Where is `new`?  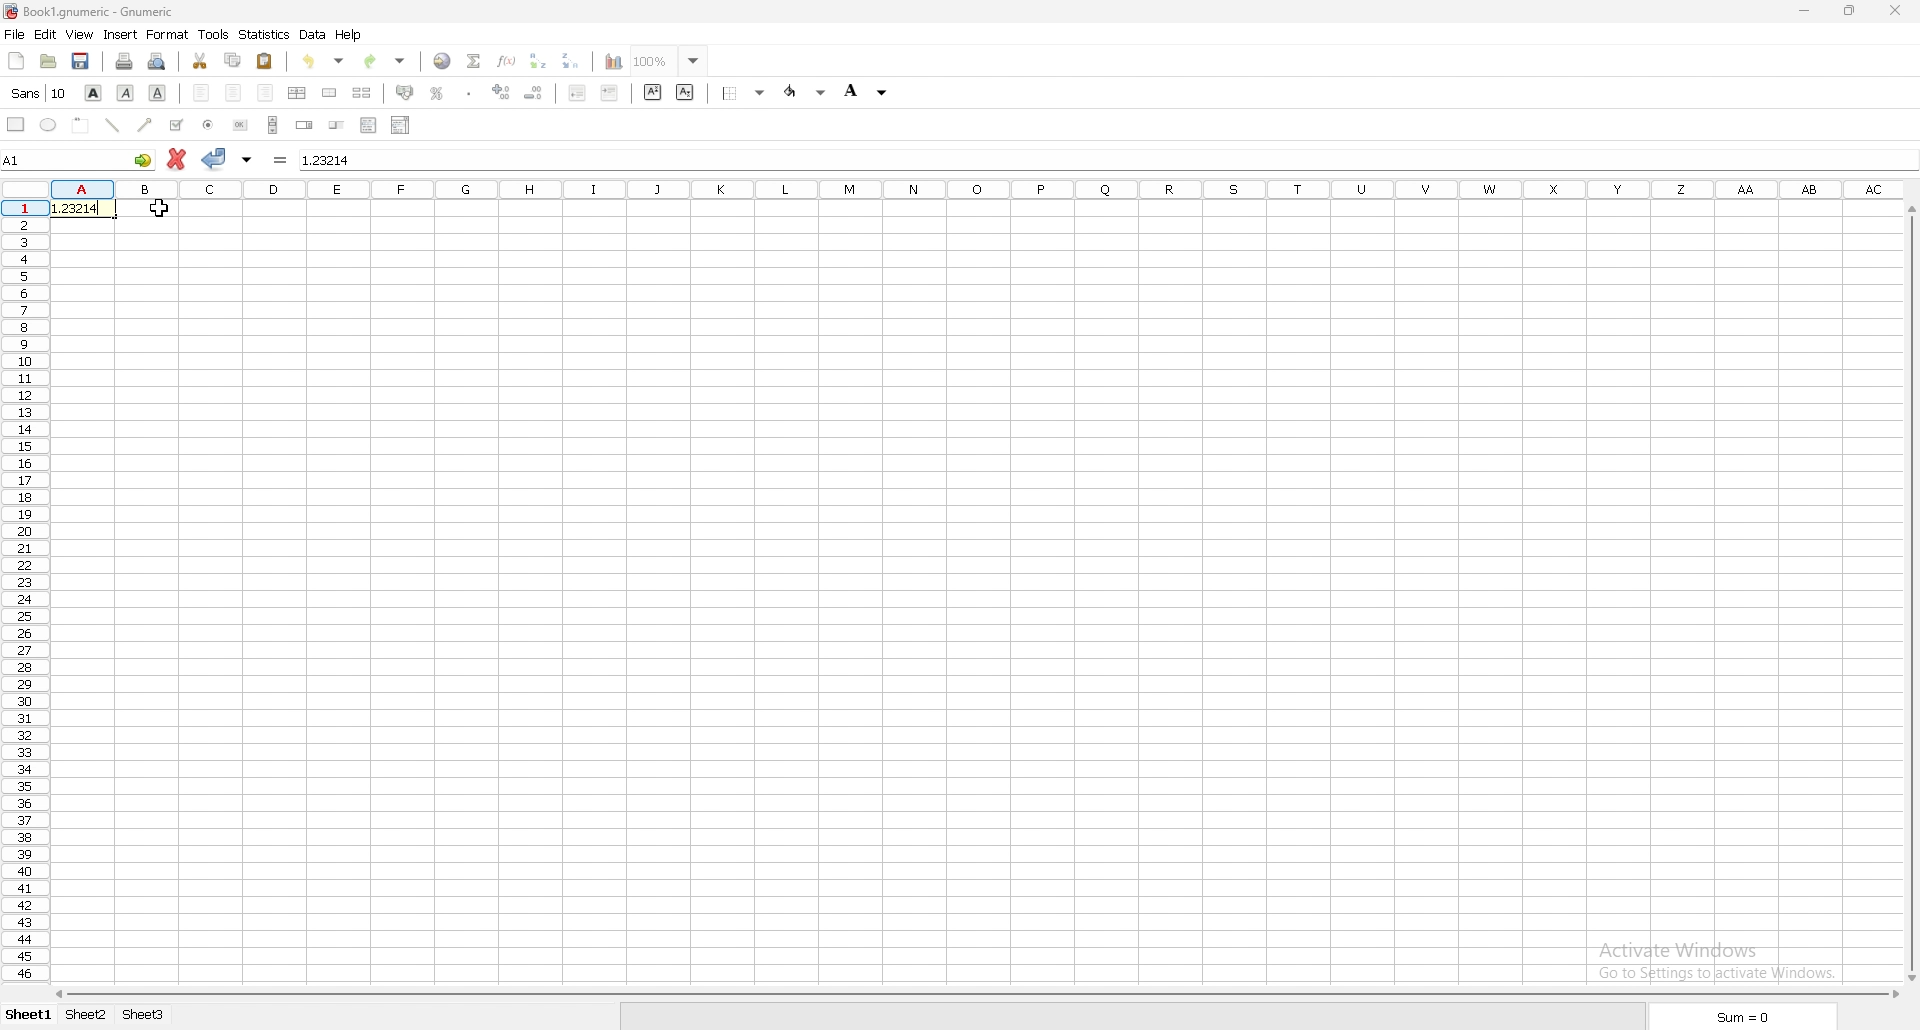 new is located at coordinates (17, 60).